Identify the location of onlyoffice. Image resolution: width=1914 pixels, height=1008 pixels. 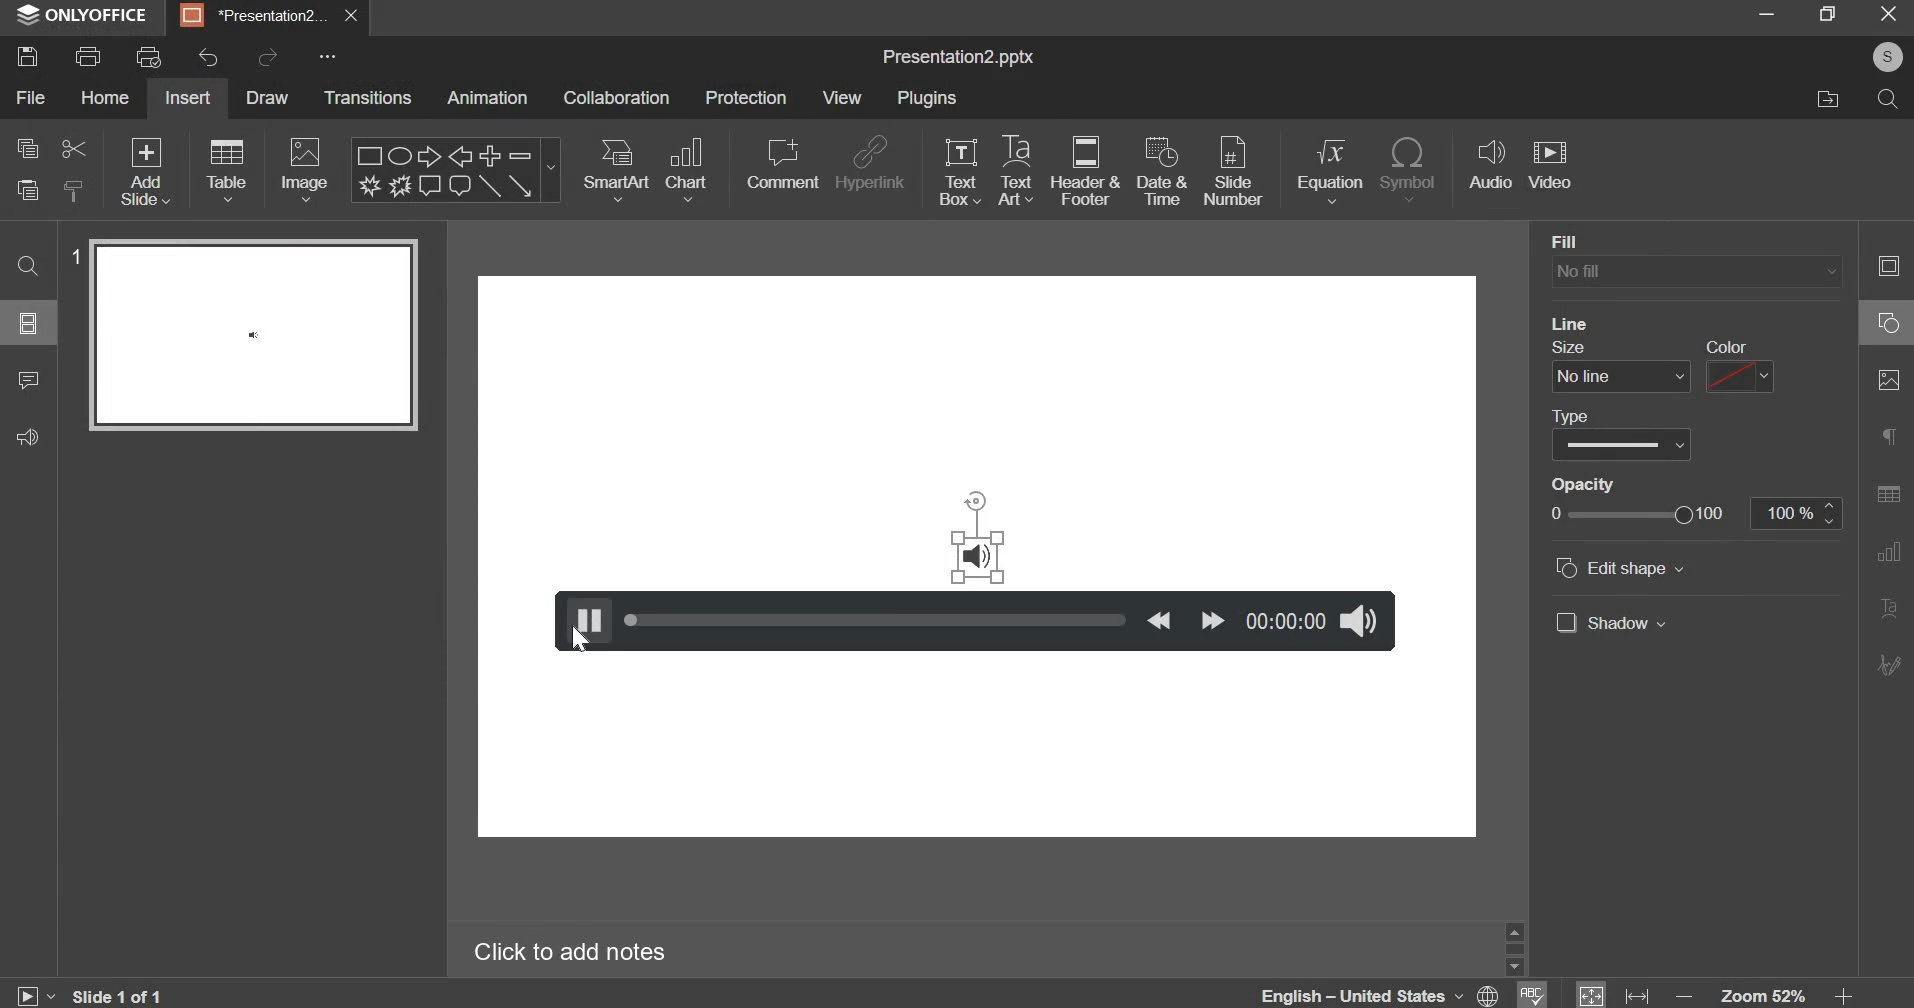
(84, 17).